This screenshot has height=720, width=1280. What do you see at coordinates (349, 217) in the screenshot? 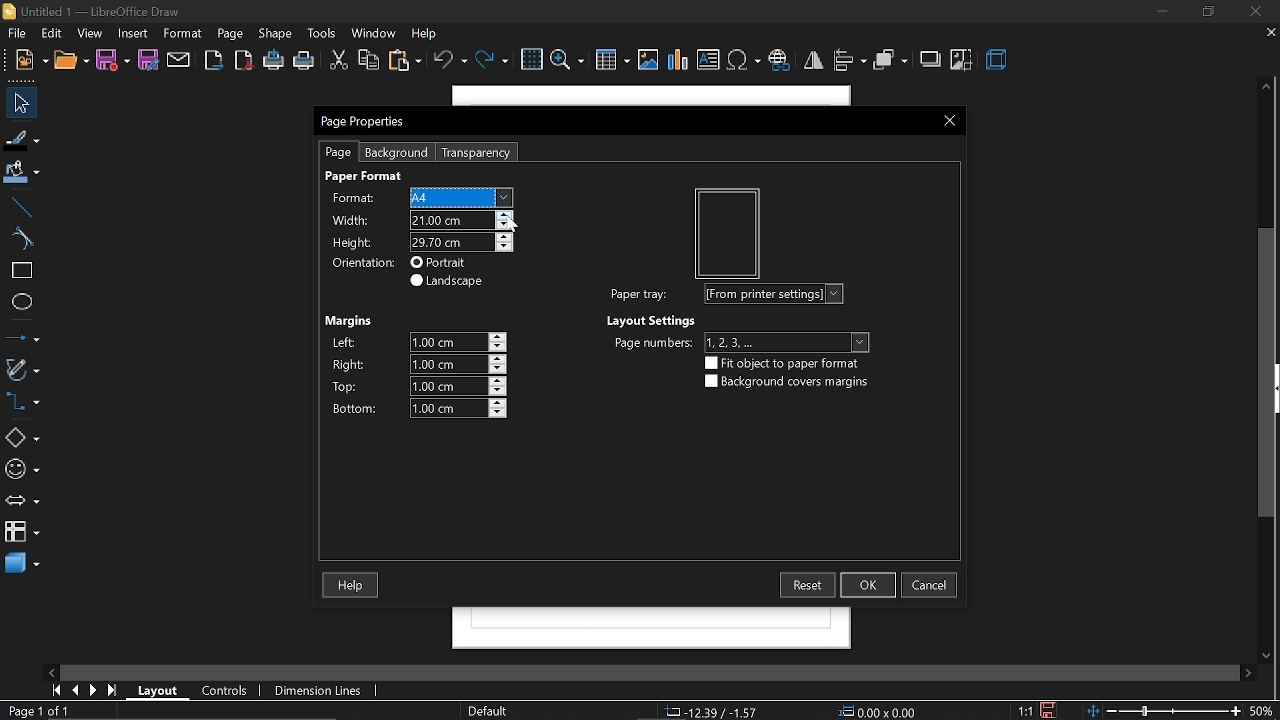
I see `width` at bounding box center [349, 217].